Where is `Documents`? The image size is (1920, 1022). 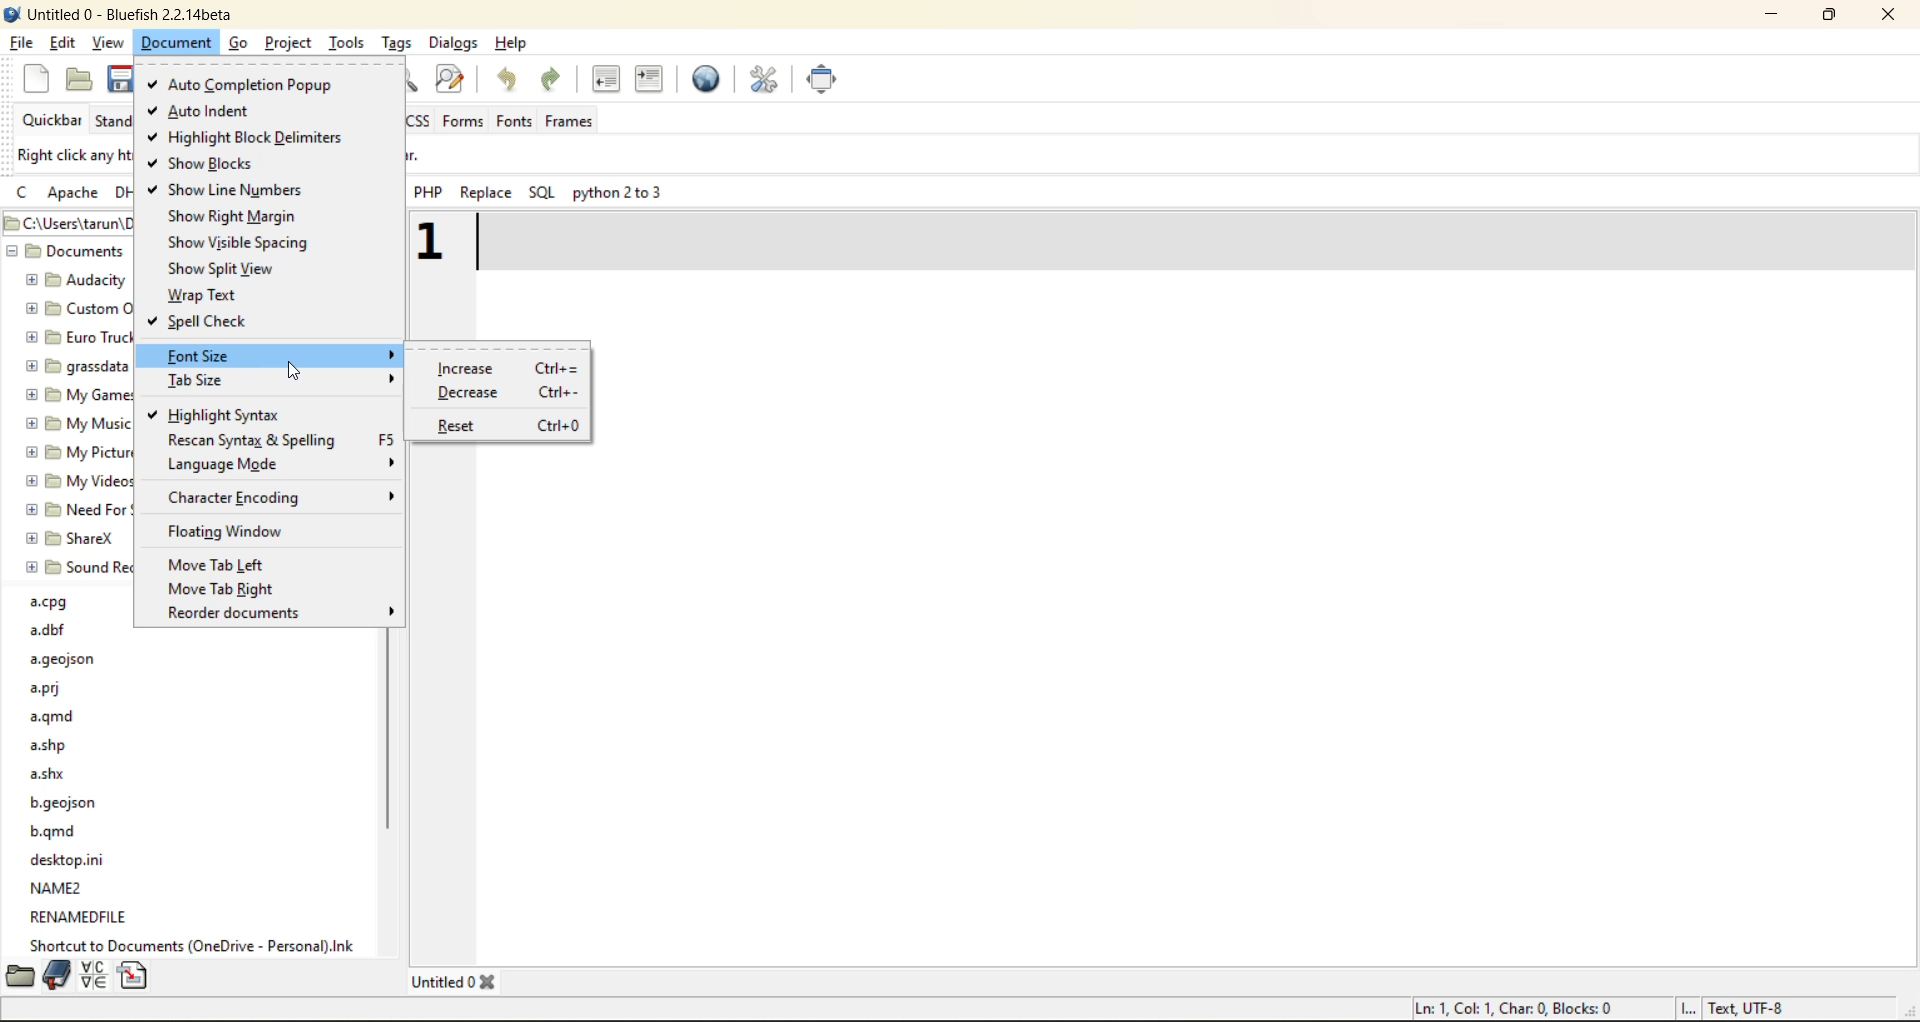
Documents is located at coordinates (73, 251).